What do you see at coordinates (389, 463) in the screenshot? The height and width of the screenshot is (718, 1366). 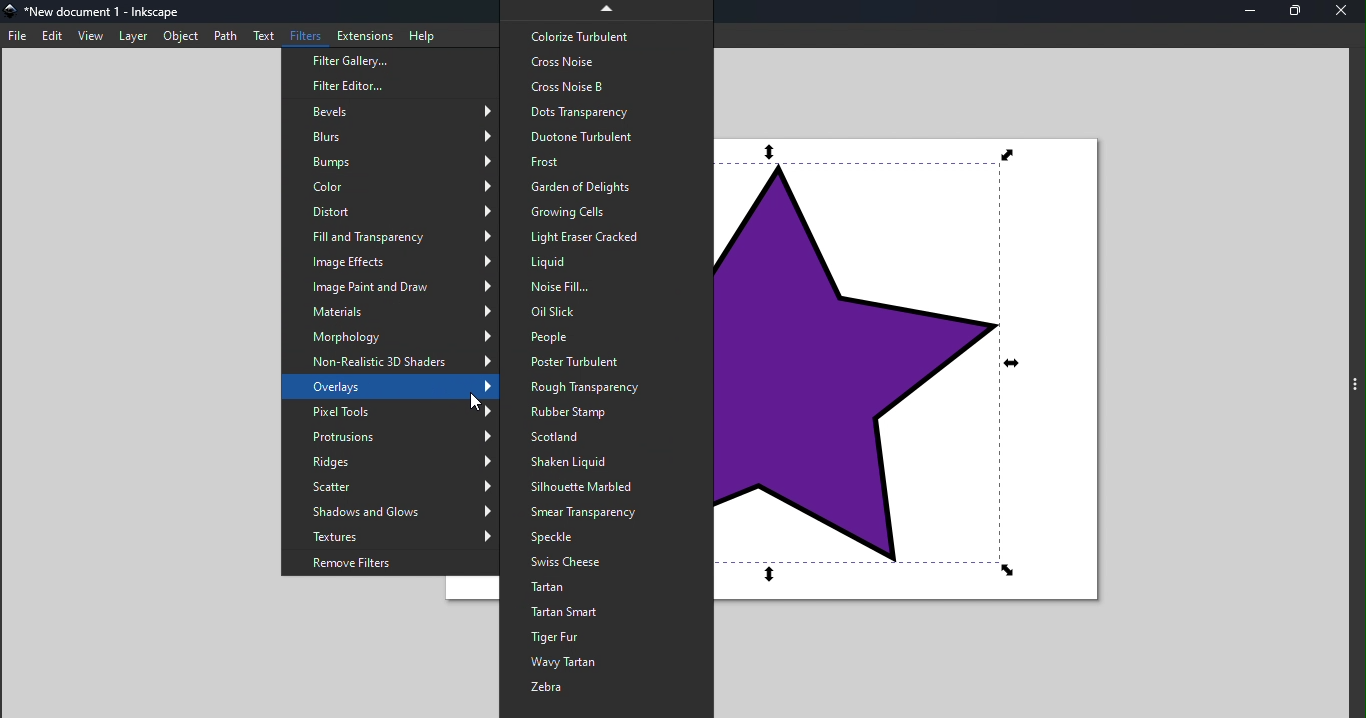 I see `Ridges` at bounding box center [389, 463].